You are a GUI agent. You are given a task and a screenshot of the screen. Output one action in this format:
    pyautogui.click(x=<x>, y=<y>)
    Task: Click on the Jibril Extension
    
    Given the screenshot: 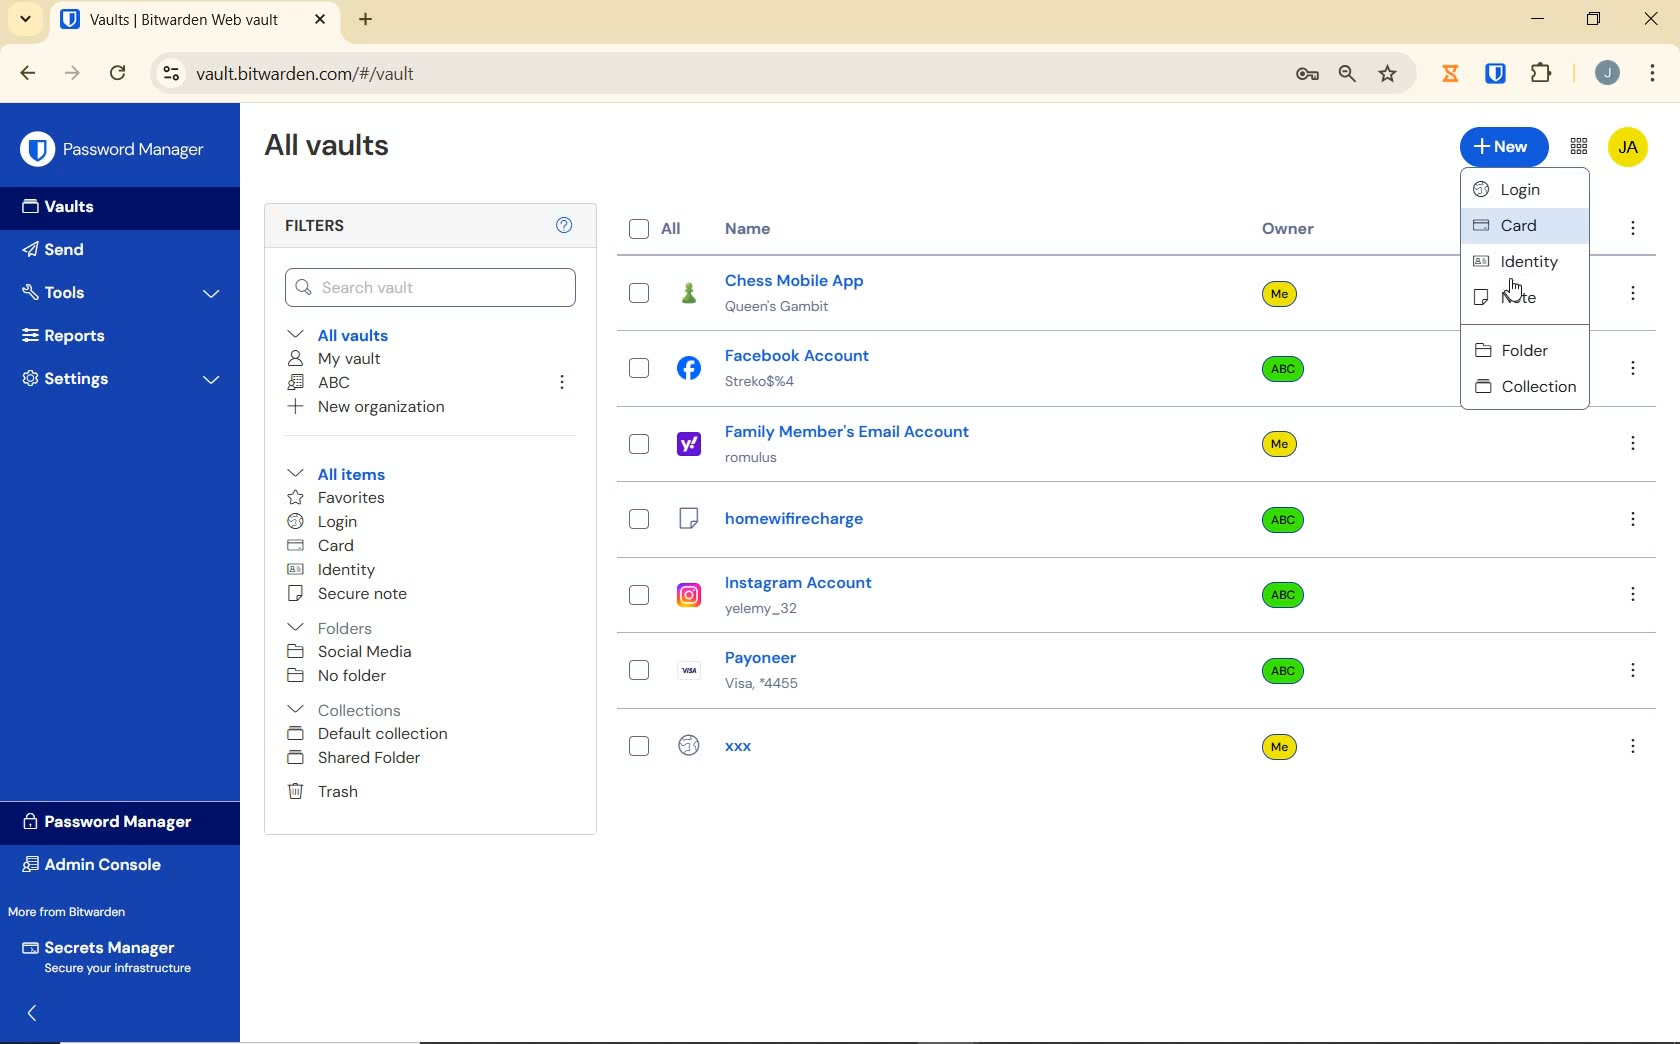 What is the action you would take?
    pyautogui.click(x=1453, y=73)
    